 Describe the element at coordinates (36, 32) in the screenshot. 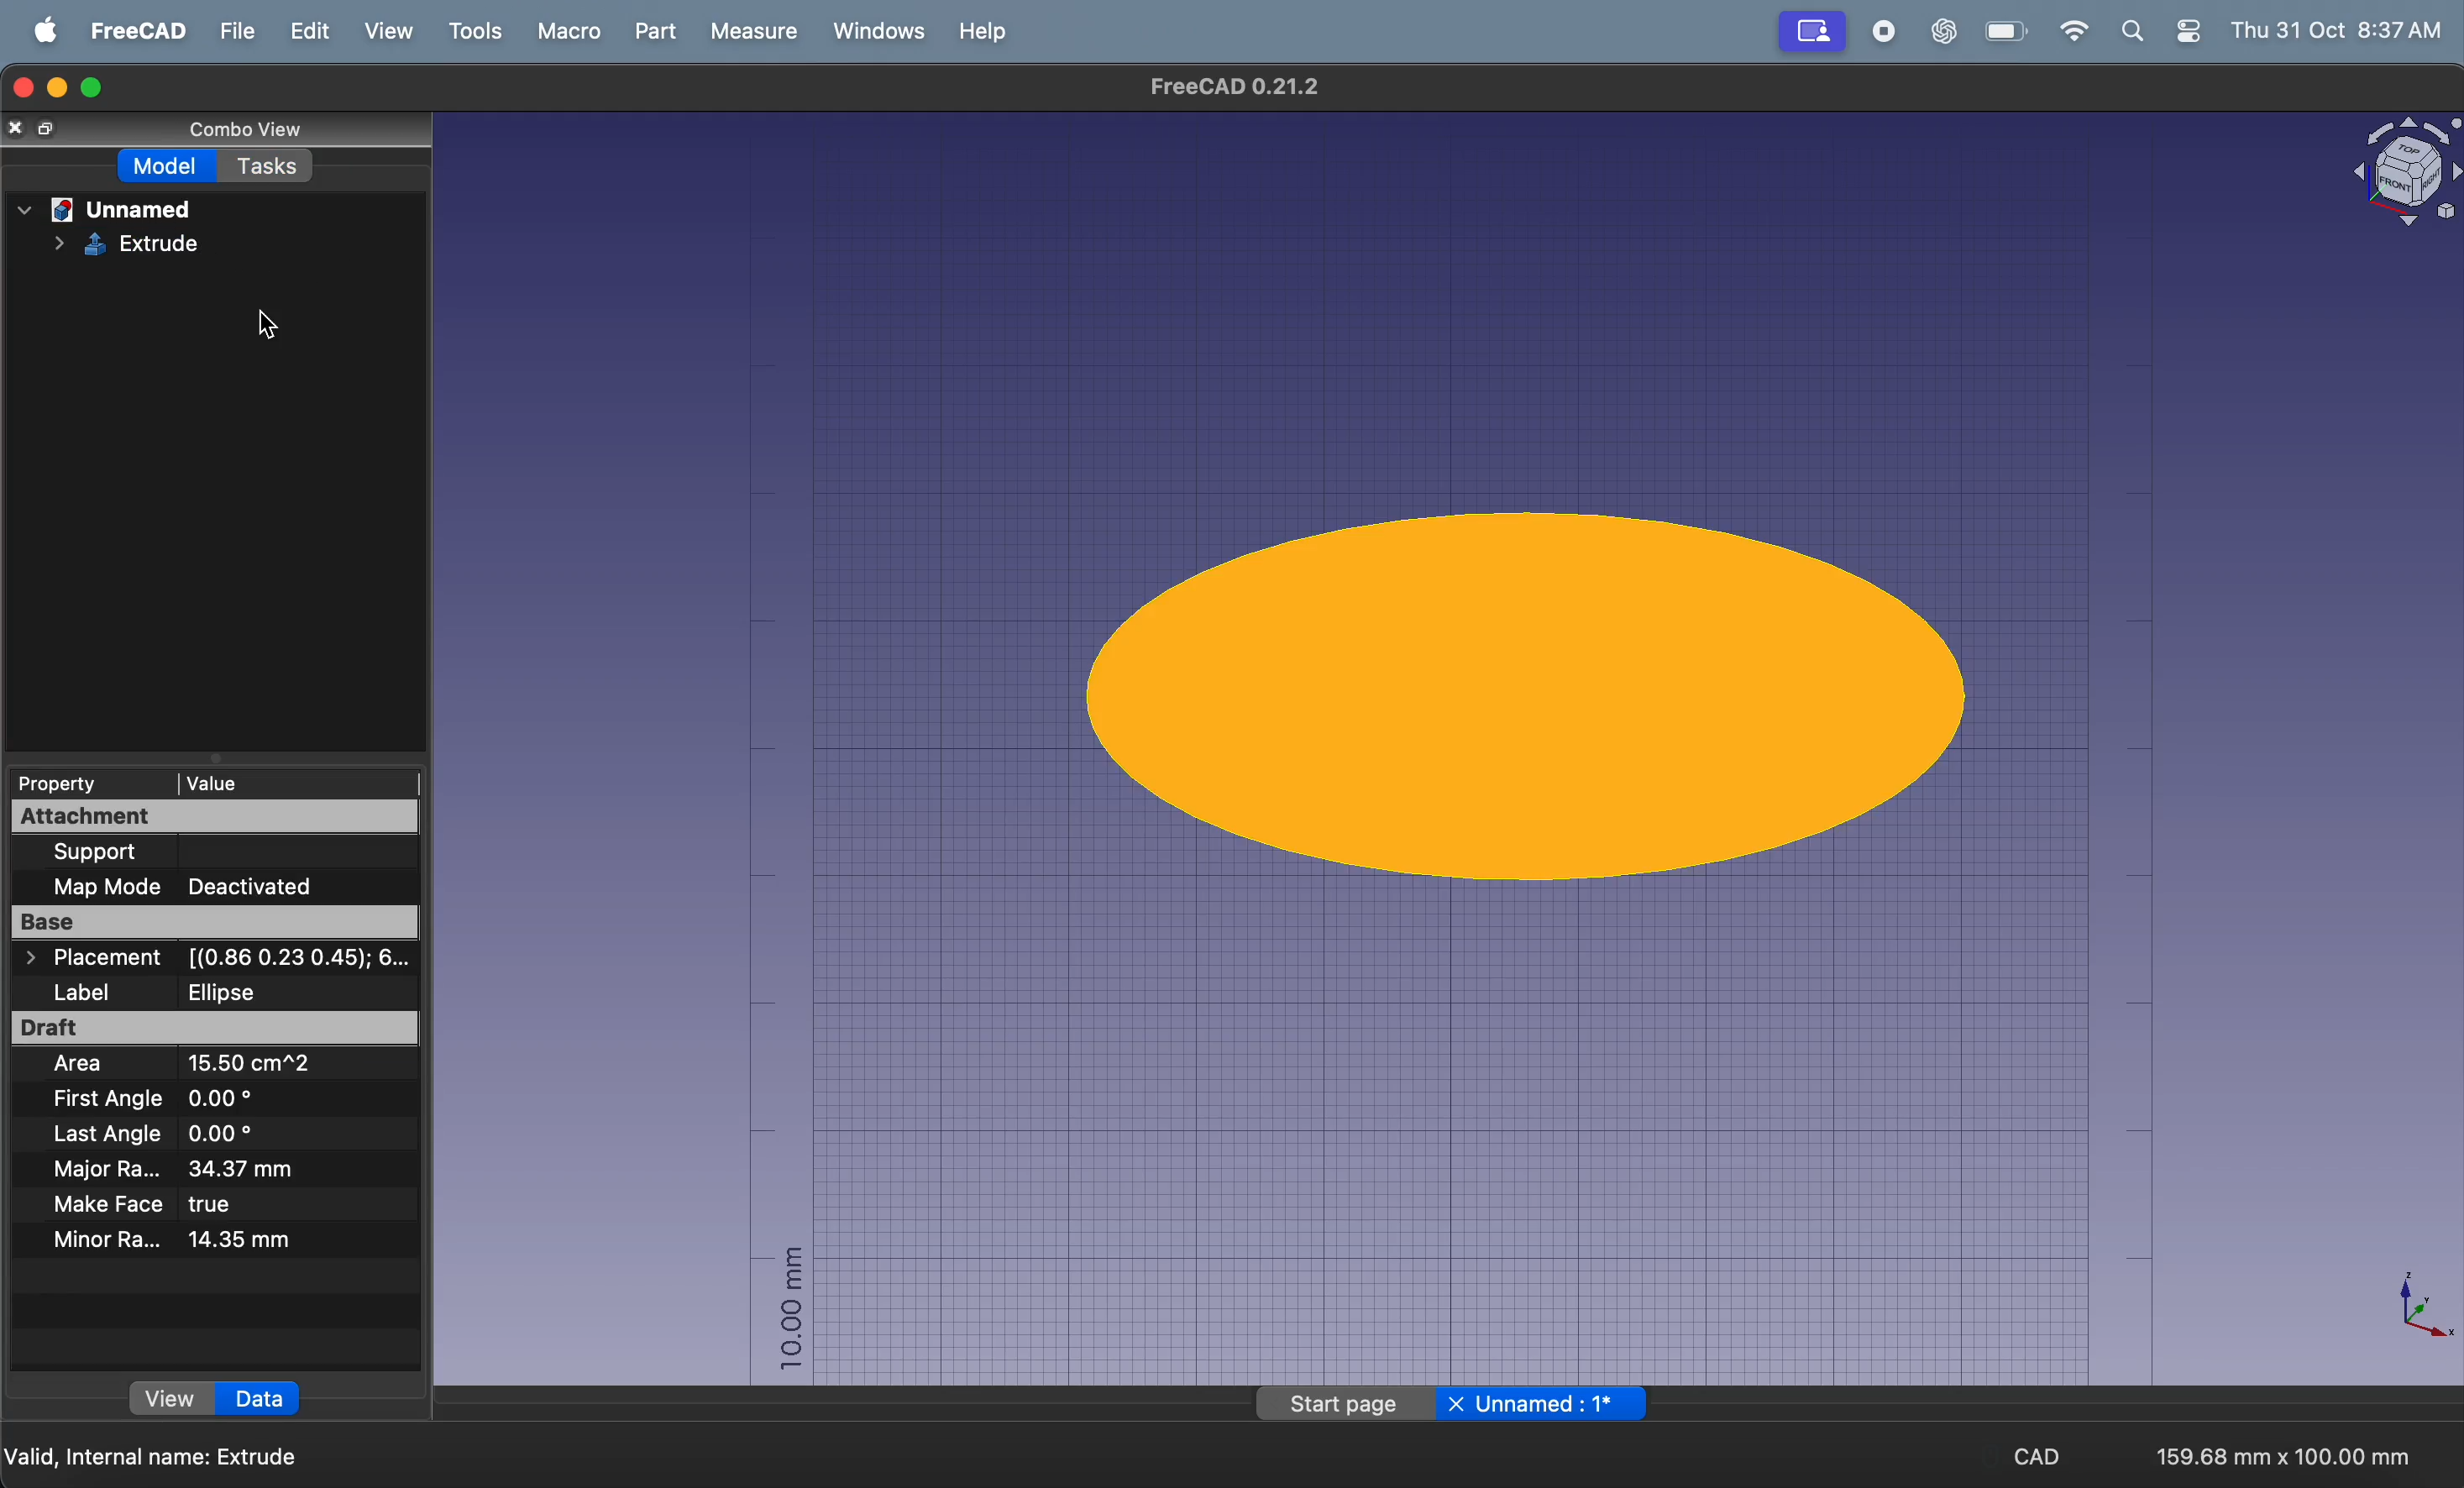

I see `apple menu` at that location.